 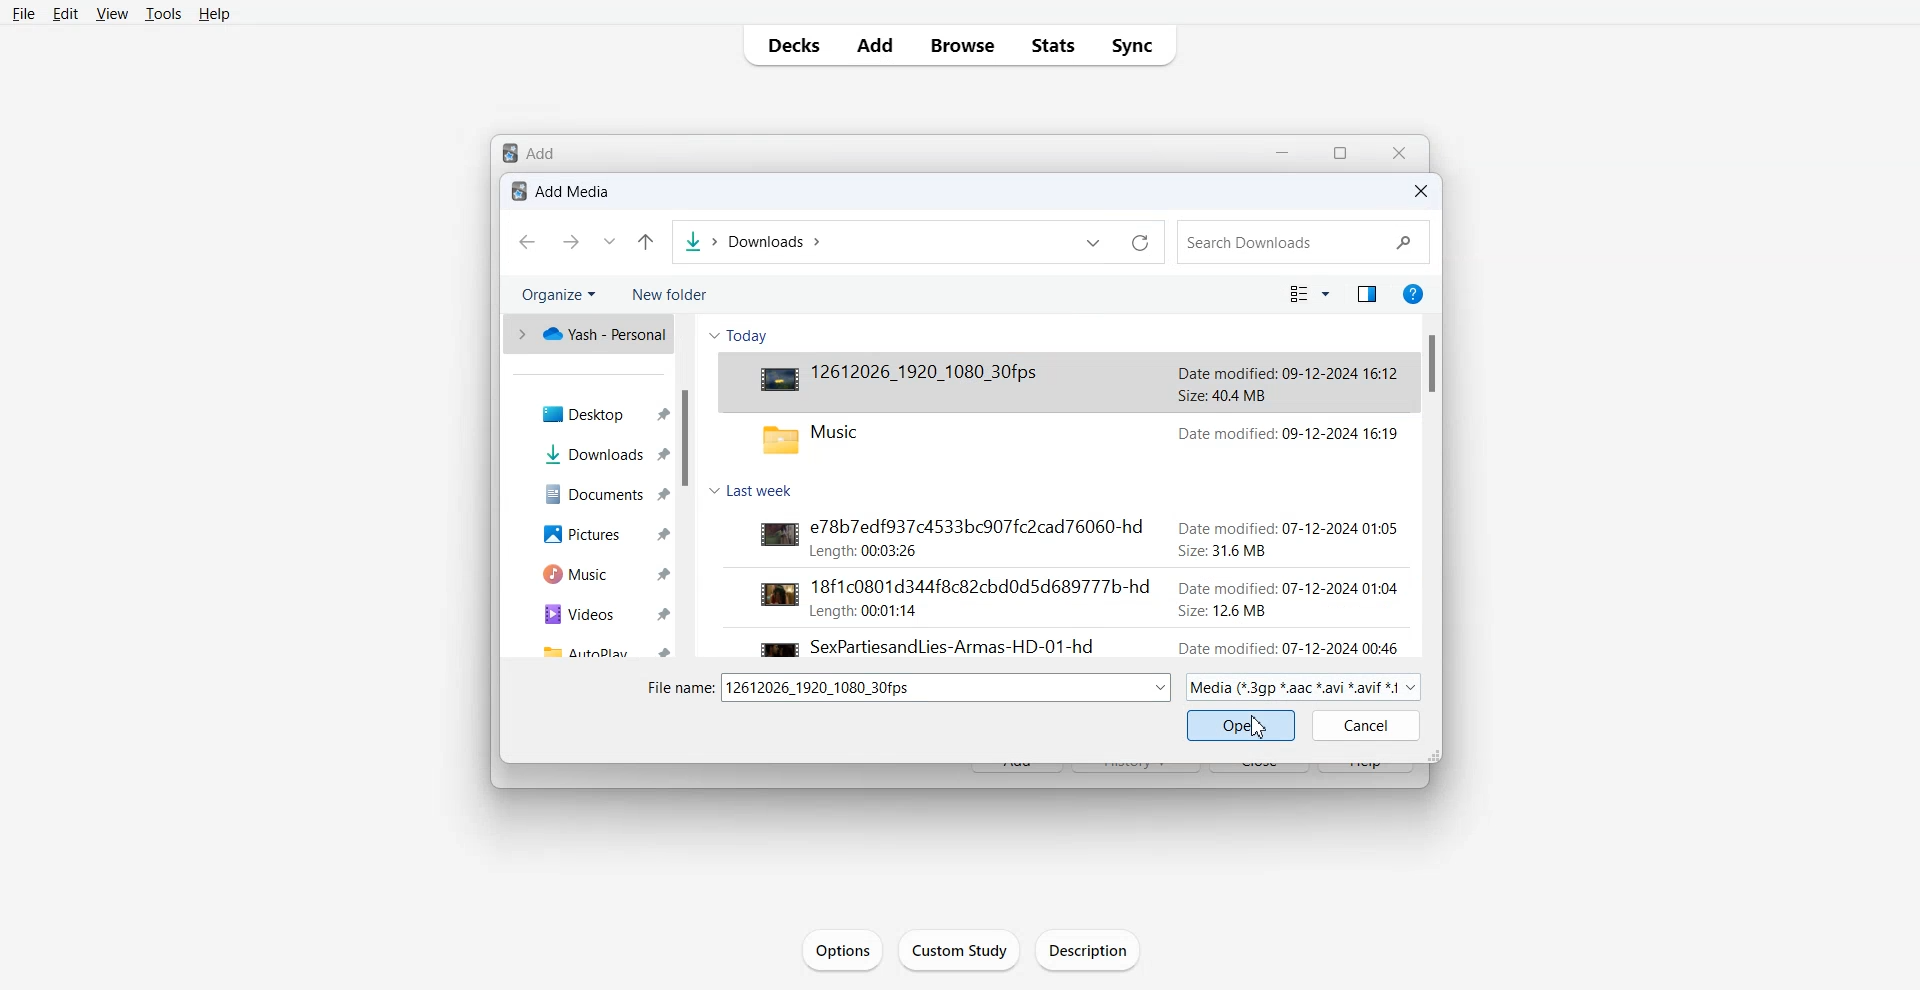 What do you see at coordinates (552, 294) in the screenshot?
I see `Organize` at bounding box center [552, 294].